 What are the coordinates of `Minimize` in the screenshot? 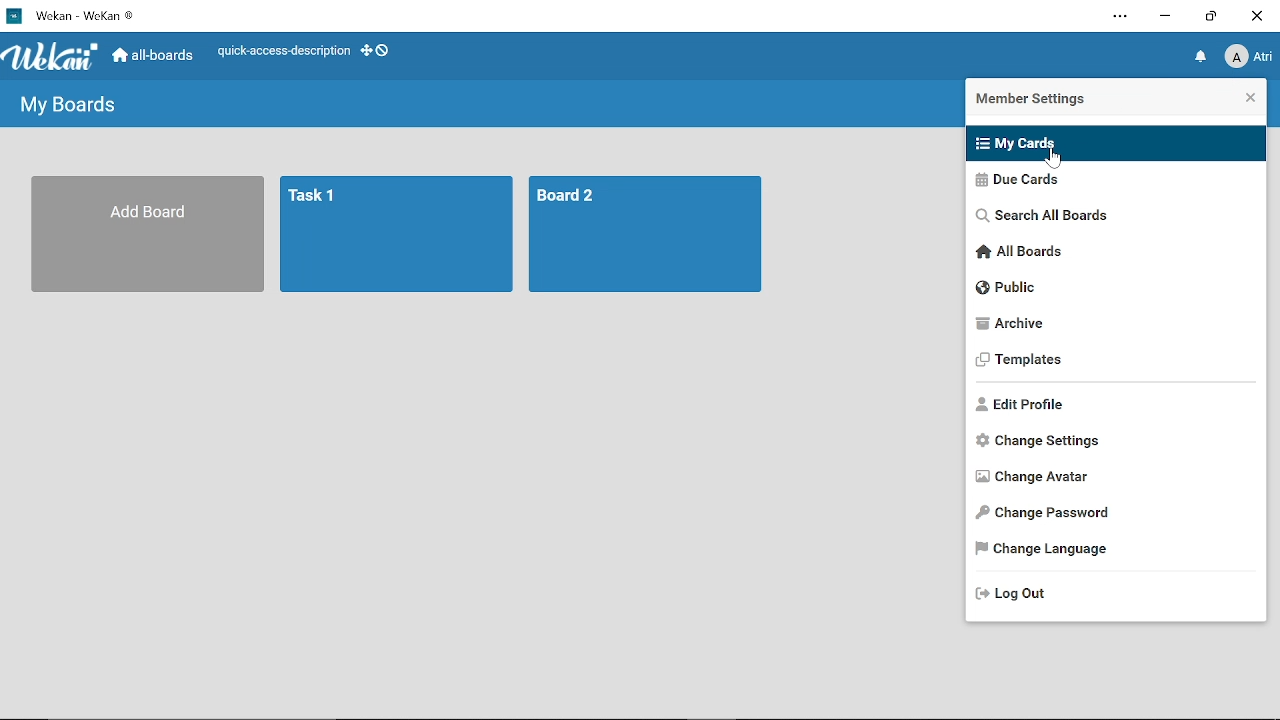 It's located at (1165, 19).